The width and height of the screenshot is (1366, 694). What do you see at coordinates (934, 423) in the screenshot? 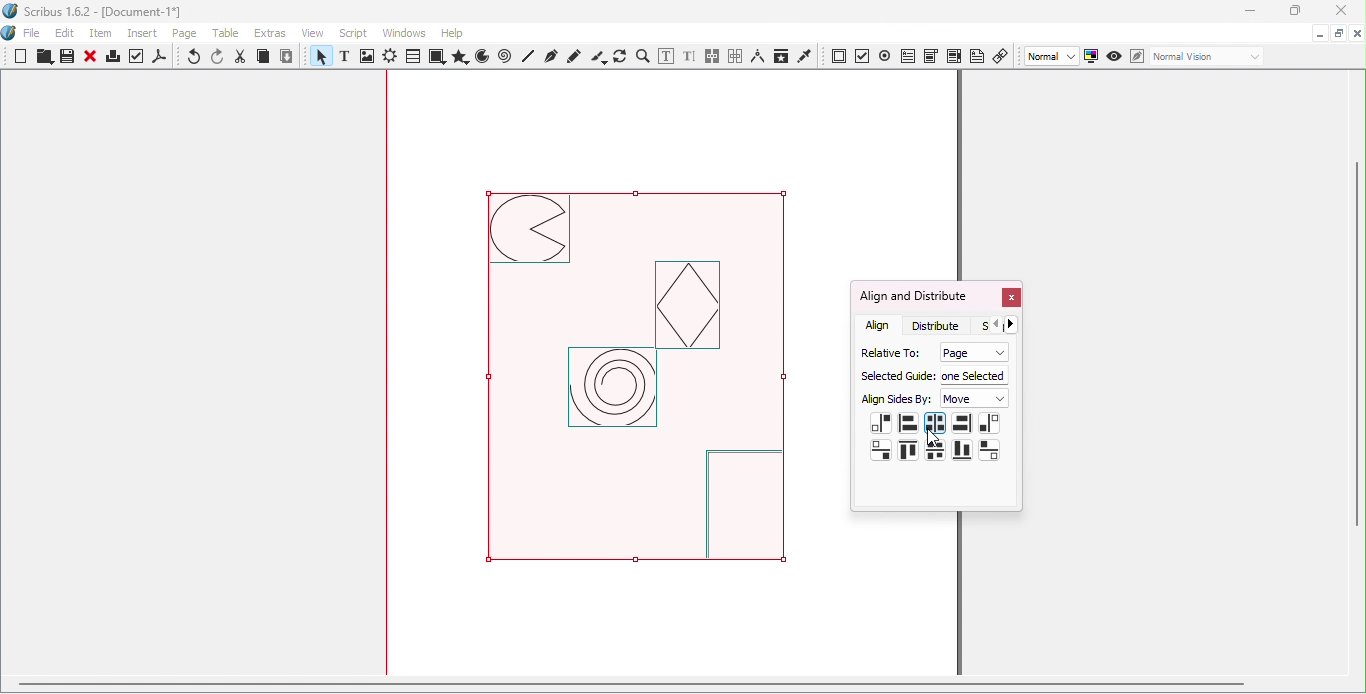
I see `Center on vertical axis` at bounding box center [934, 423].